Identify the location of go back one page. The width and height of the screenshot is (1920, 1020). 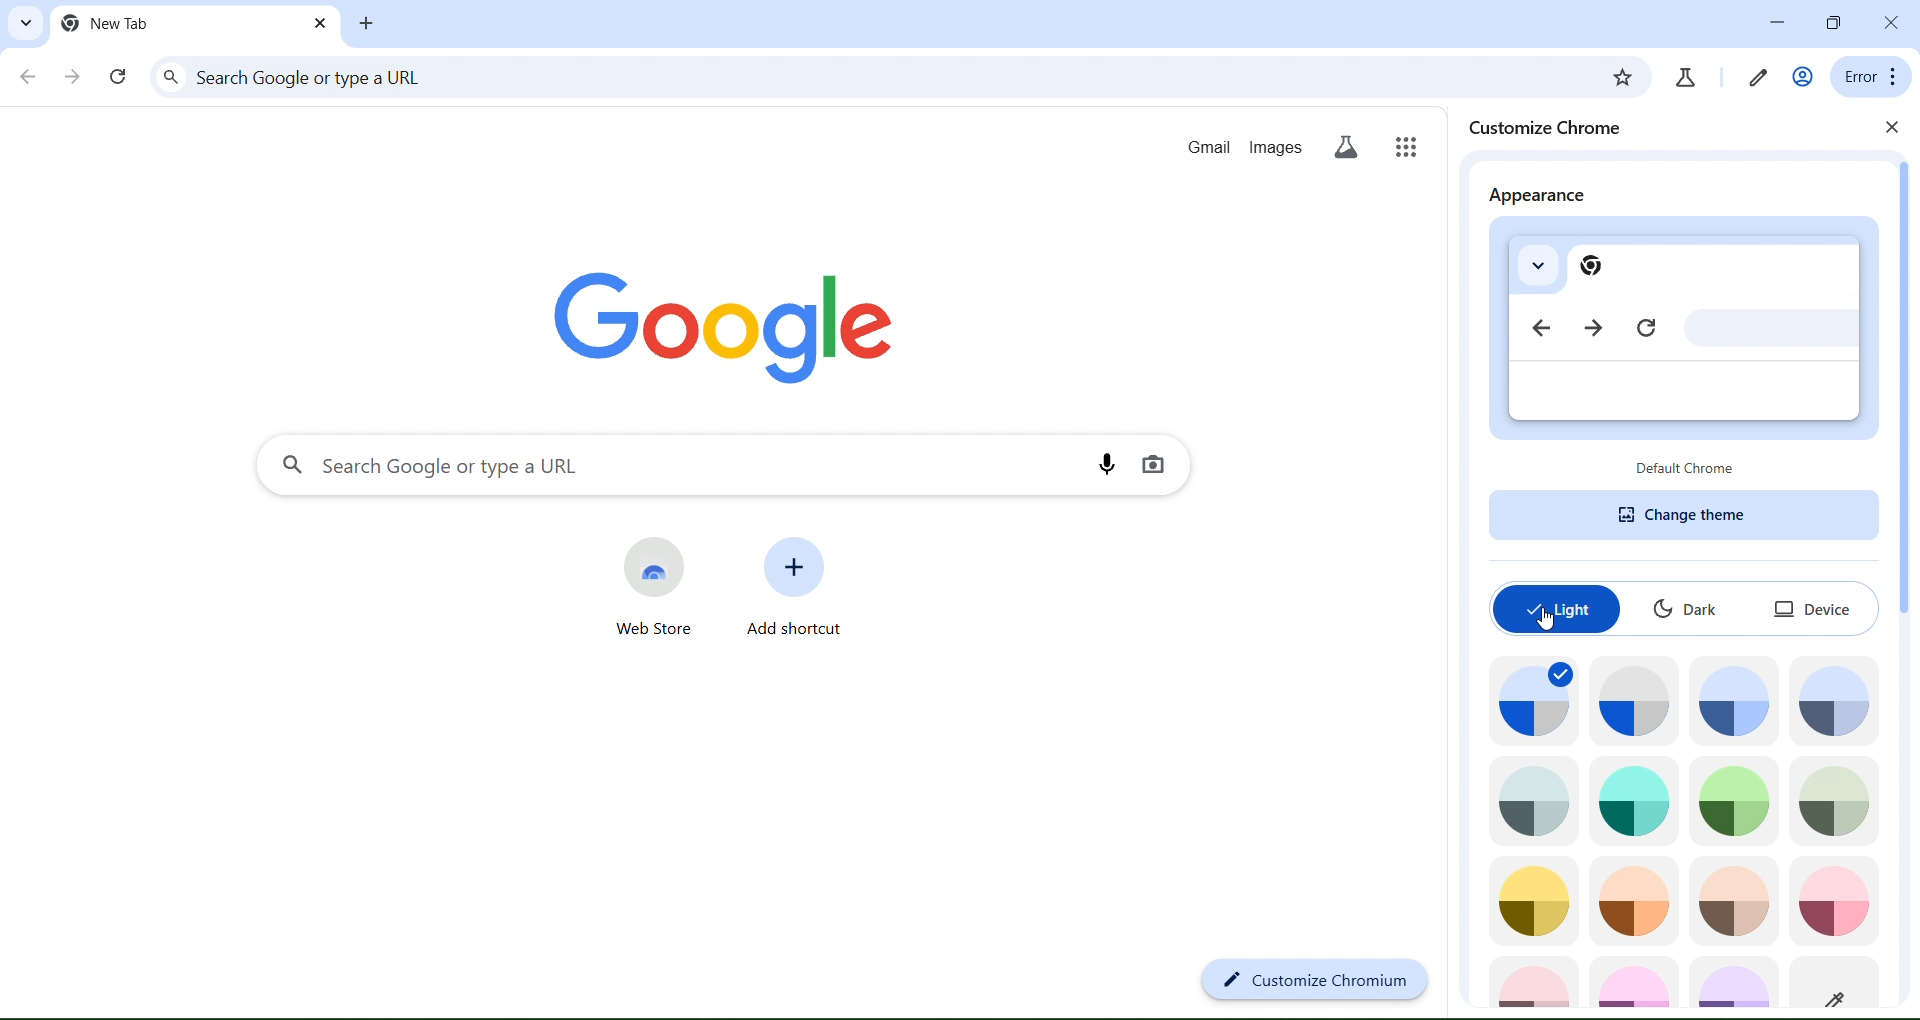
(26, 79).